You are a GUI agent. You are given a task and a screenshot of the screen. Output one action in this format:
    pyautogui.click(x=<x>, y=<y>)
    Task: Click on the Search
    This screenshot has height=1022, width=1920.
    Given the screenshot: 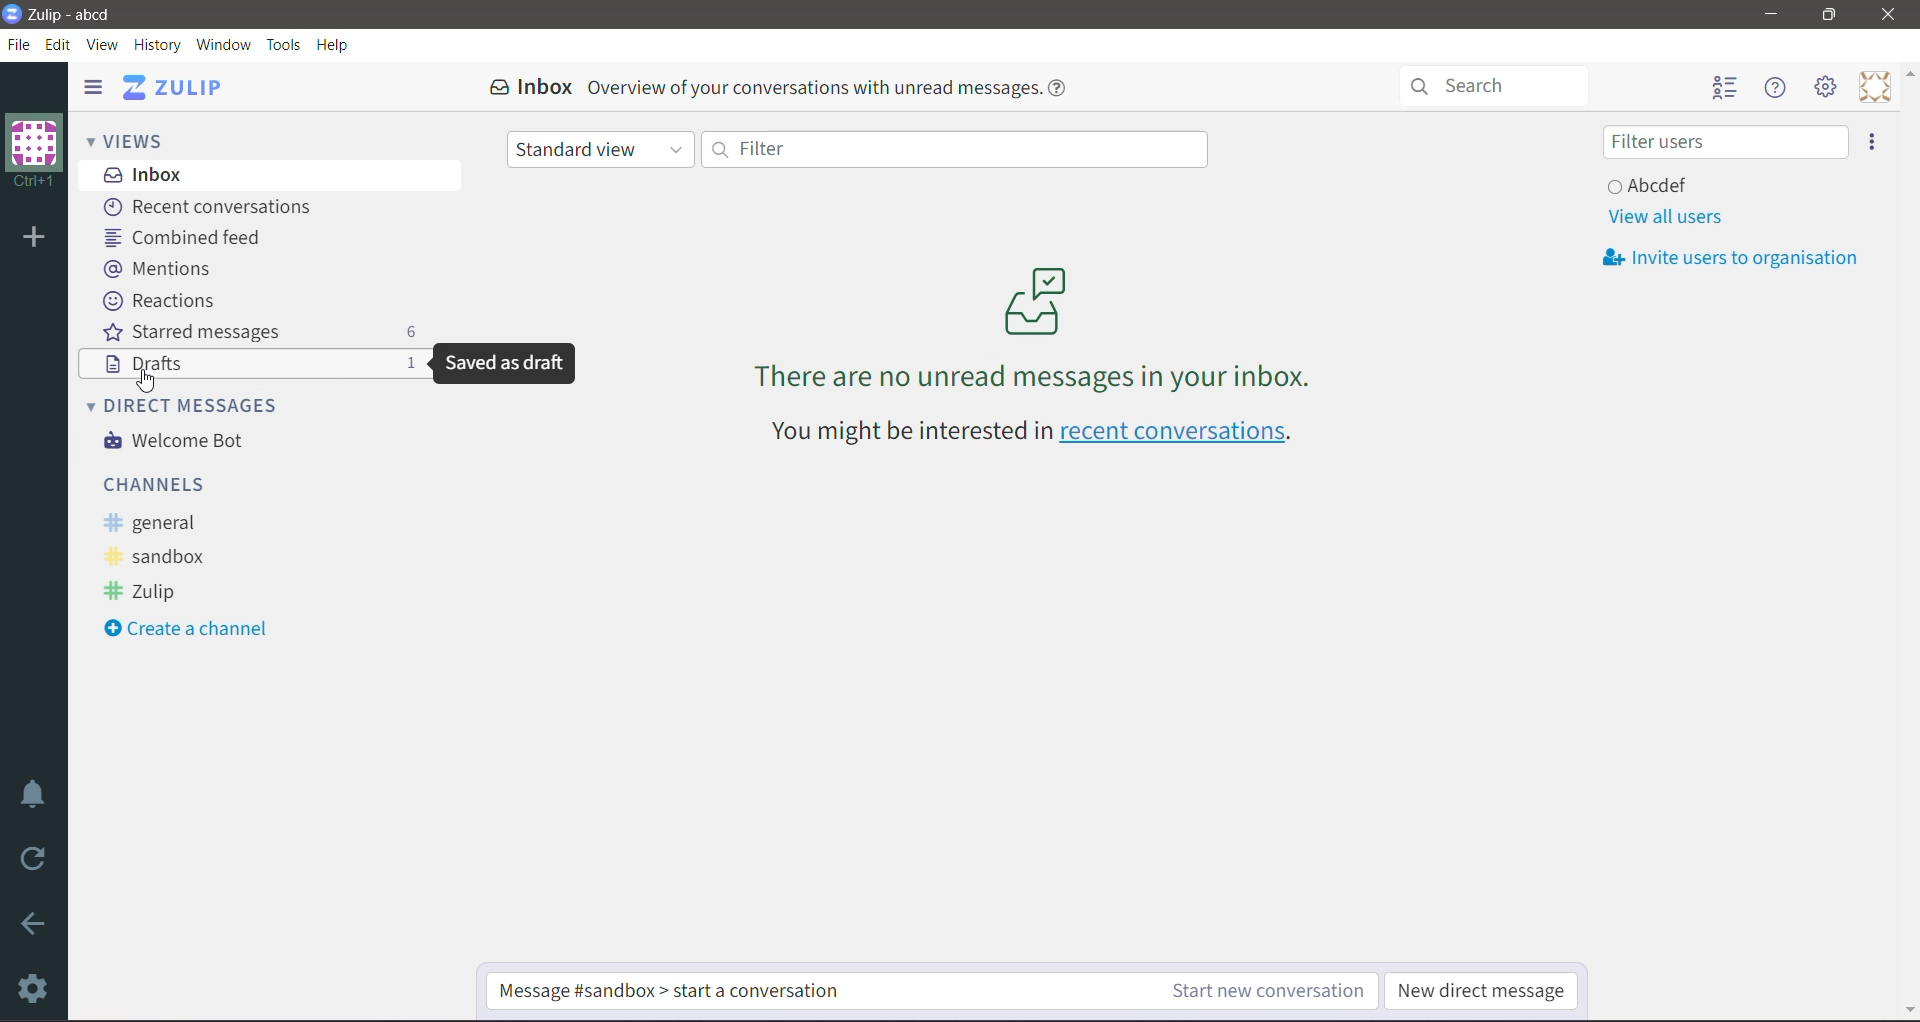 What is the action you would take?
    pyautogui.click(x=1503, y=84)
    